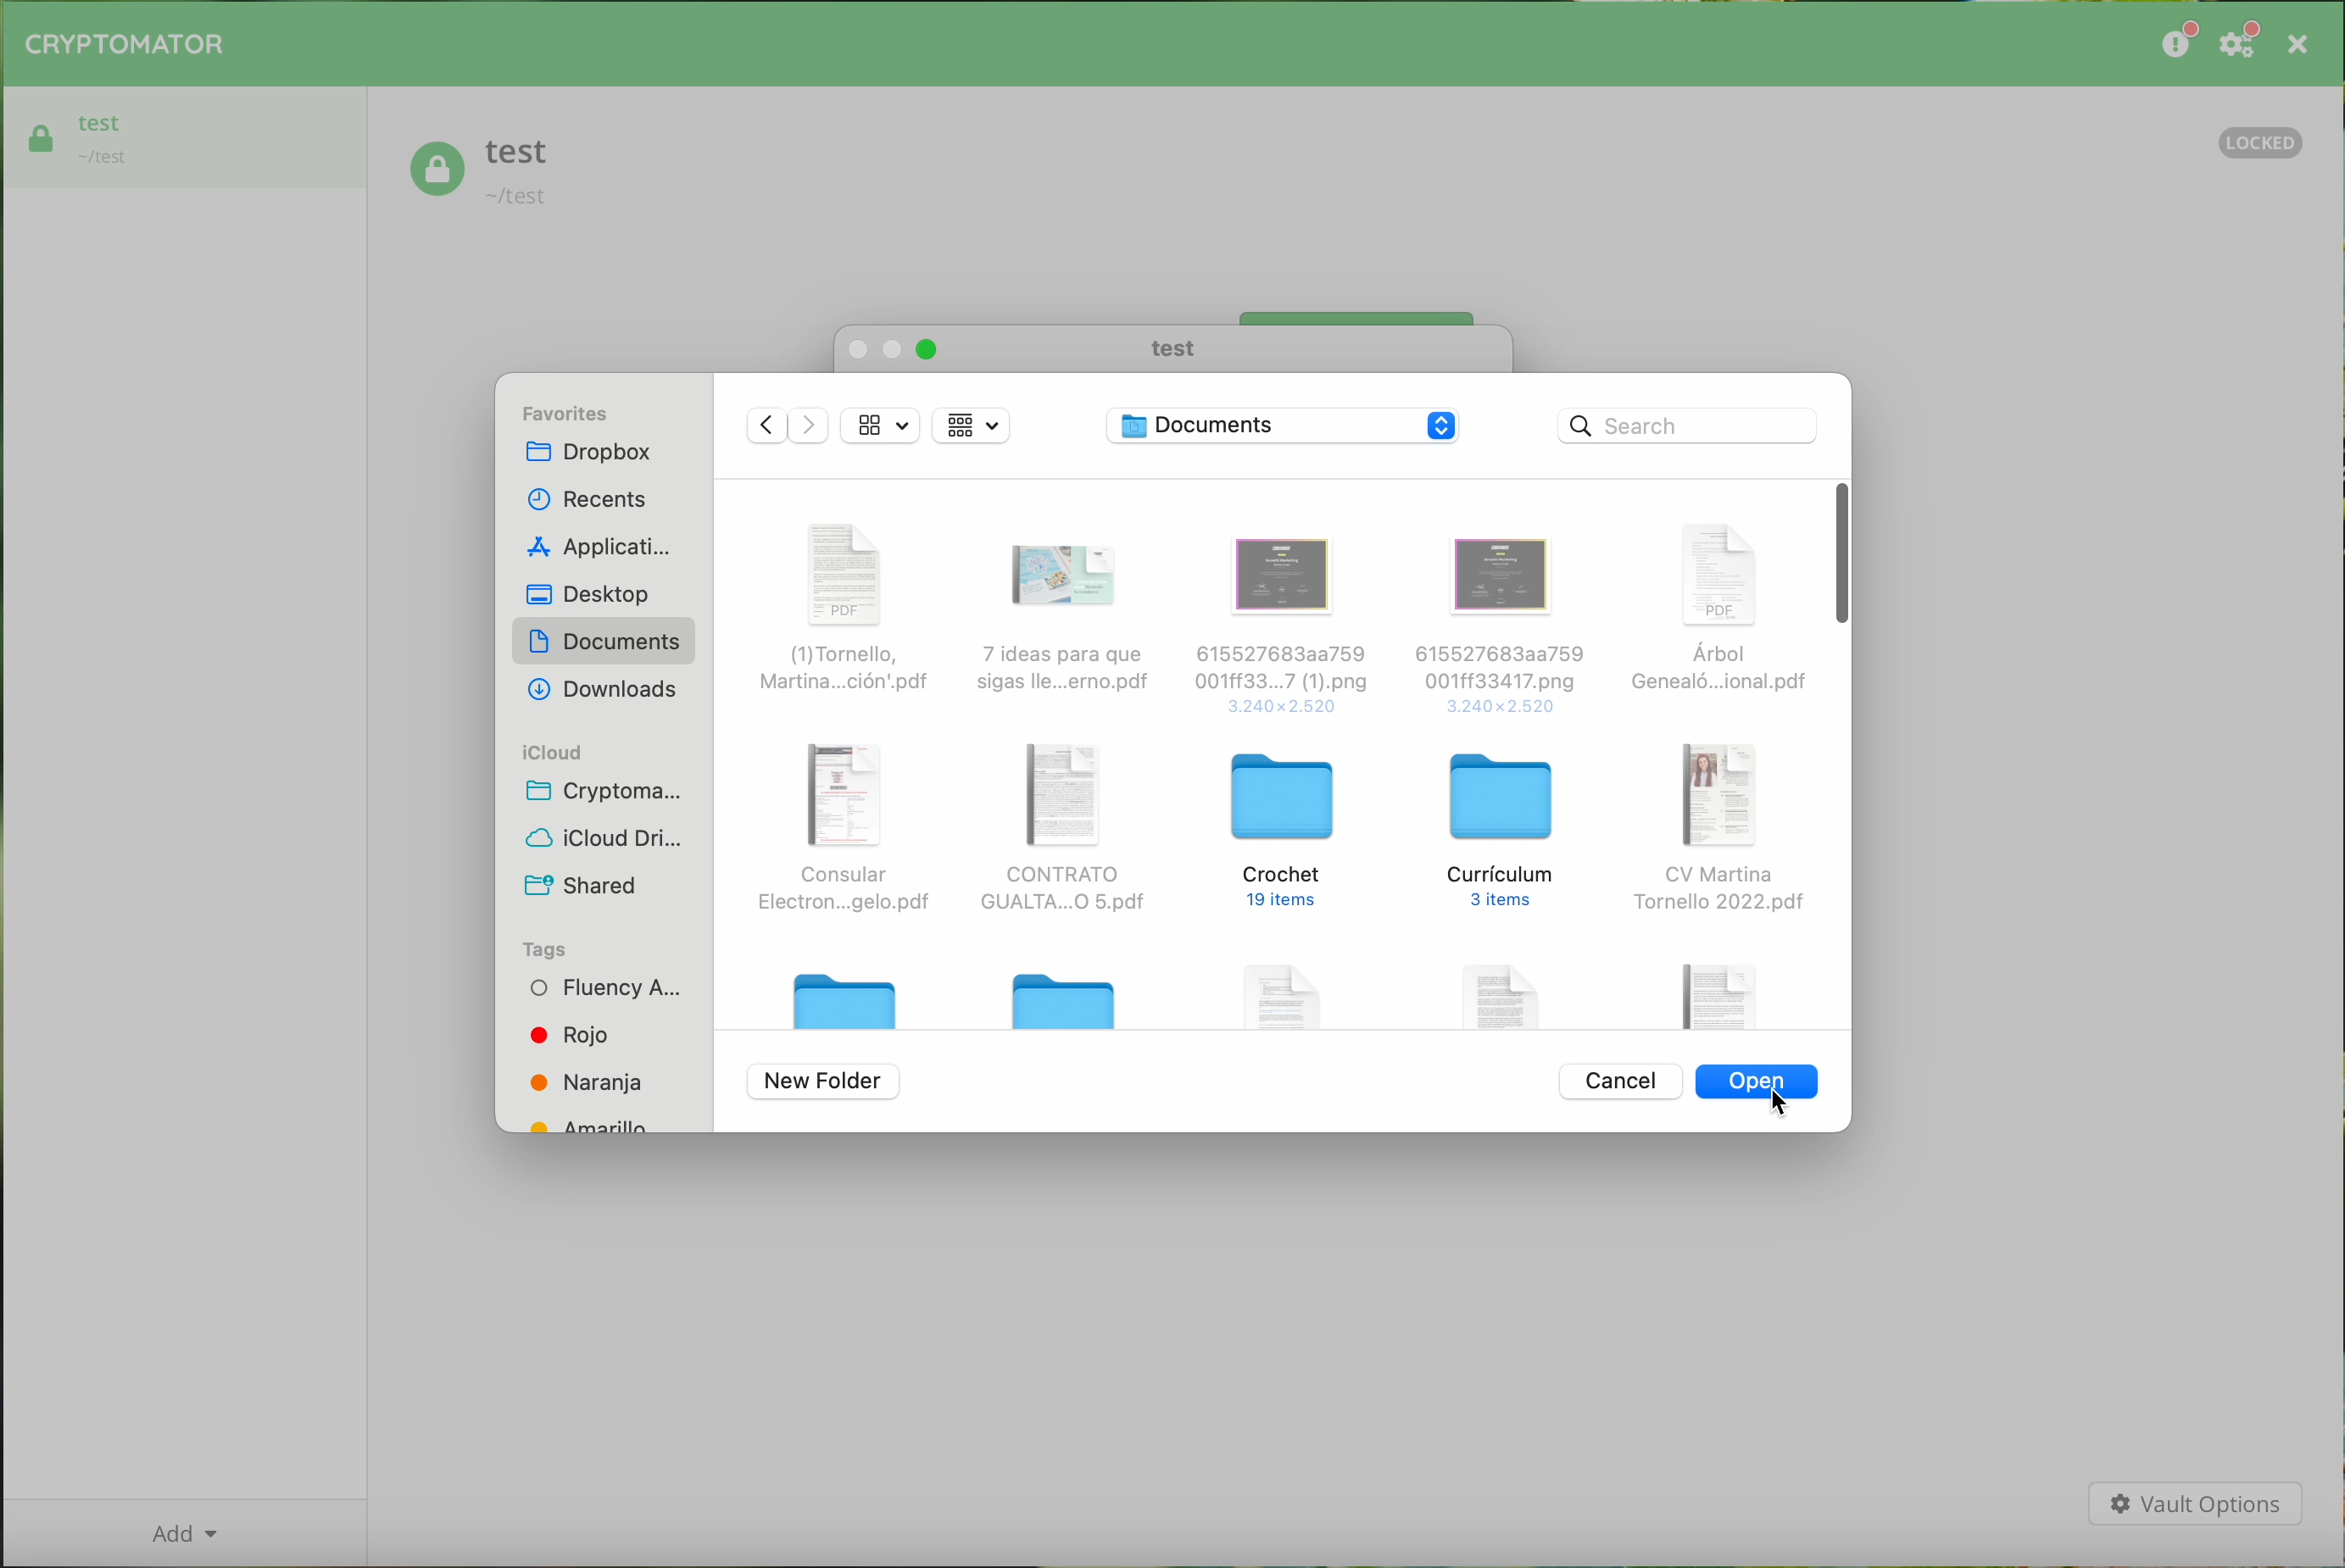 The image size is (2345, 1568). I want to click on scroll bar, so click(1839, 553).